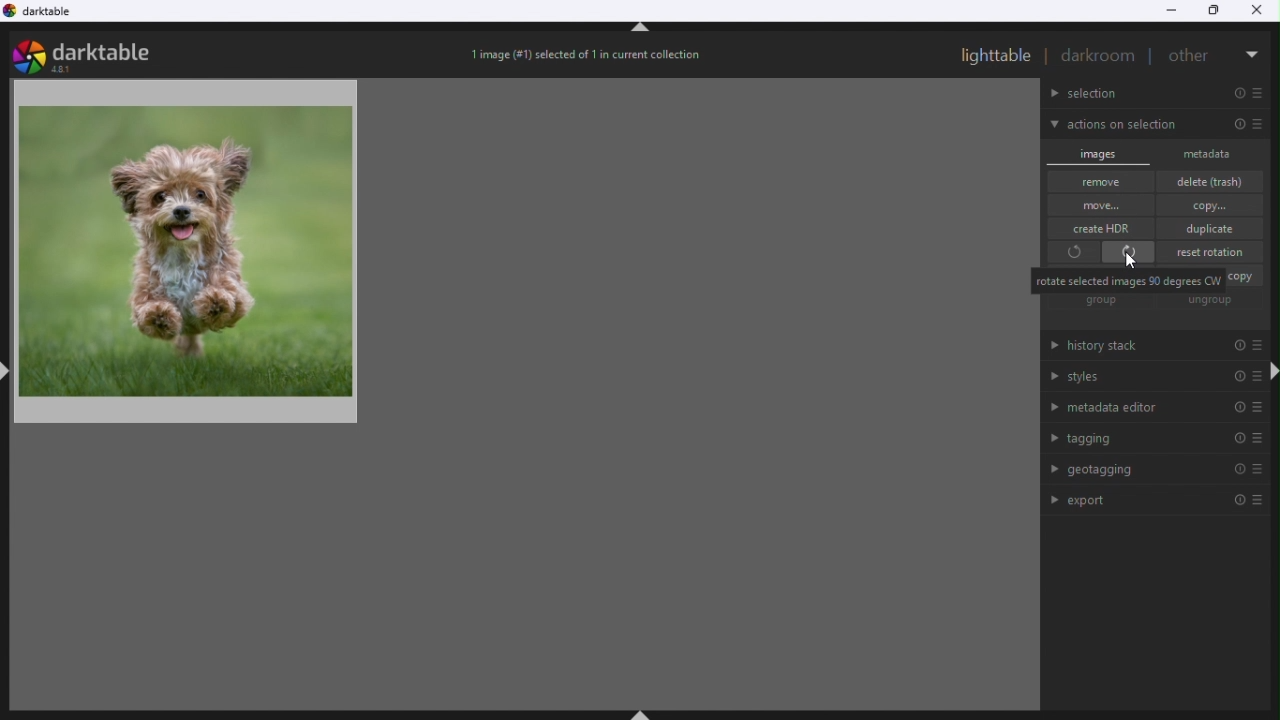  What do you see at coordinates (1214, 251) in the screenshot?
I see `reset rotation` at bounding box center [1214, 251].